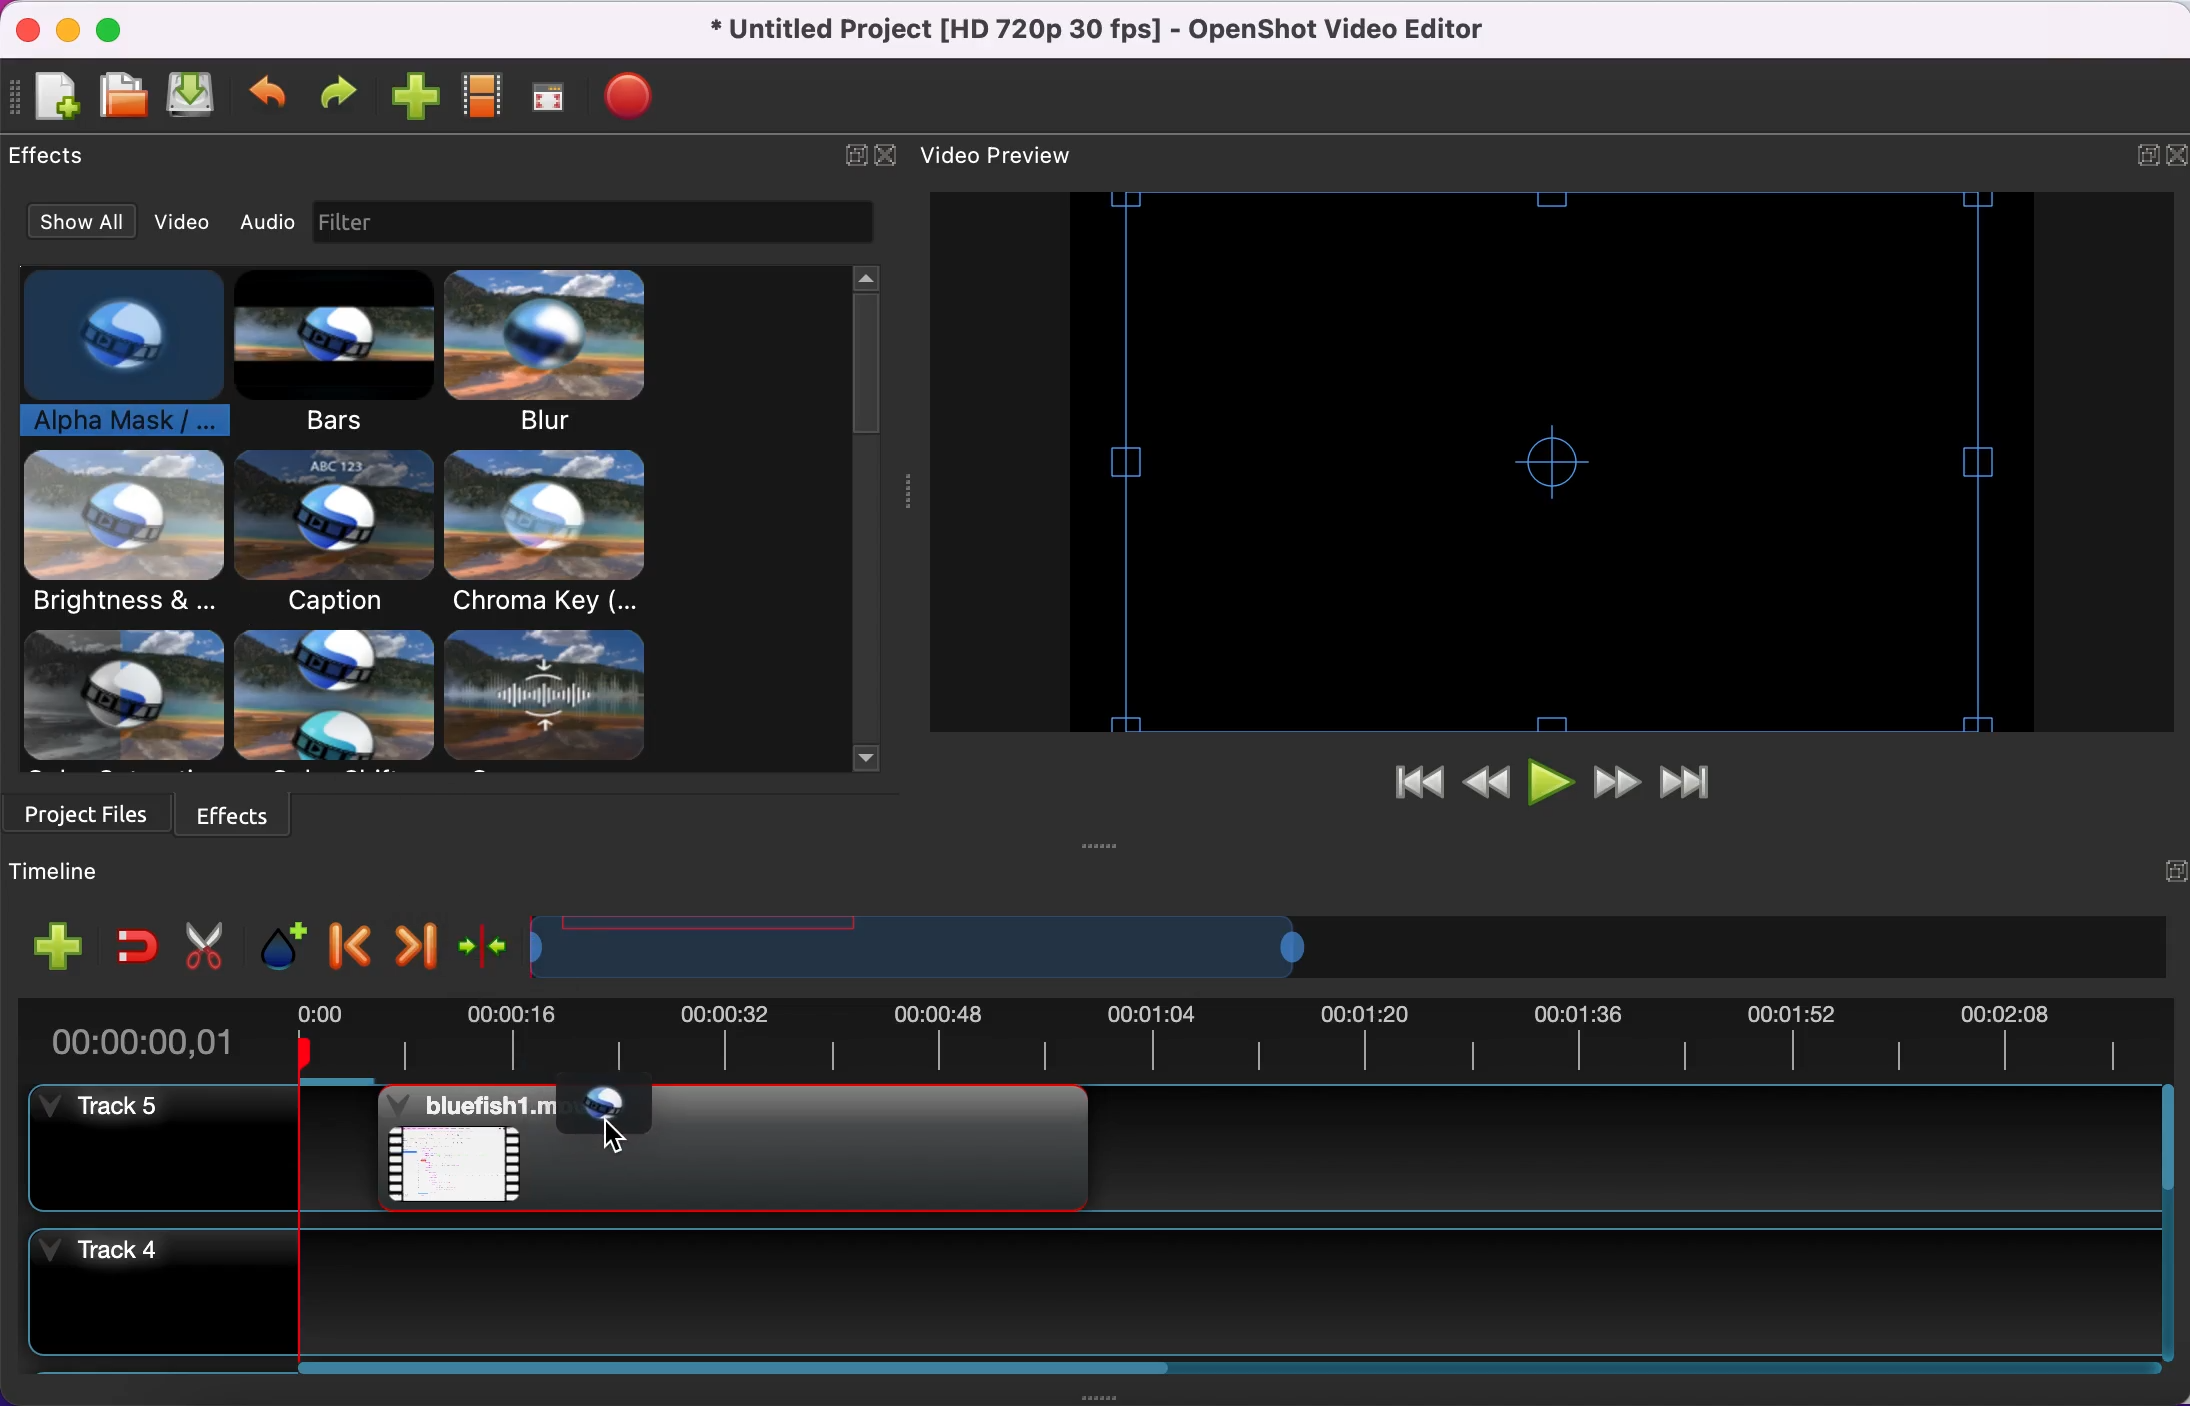 This screenshot has height=1406, width=2190. I want to click on undo, so click(270, 101).